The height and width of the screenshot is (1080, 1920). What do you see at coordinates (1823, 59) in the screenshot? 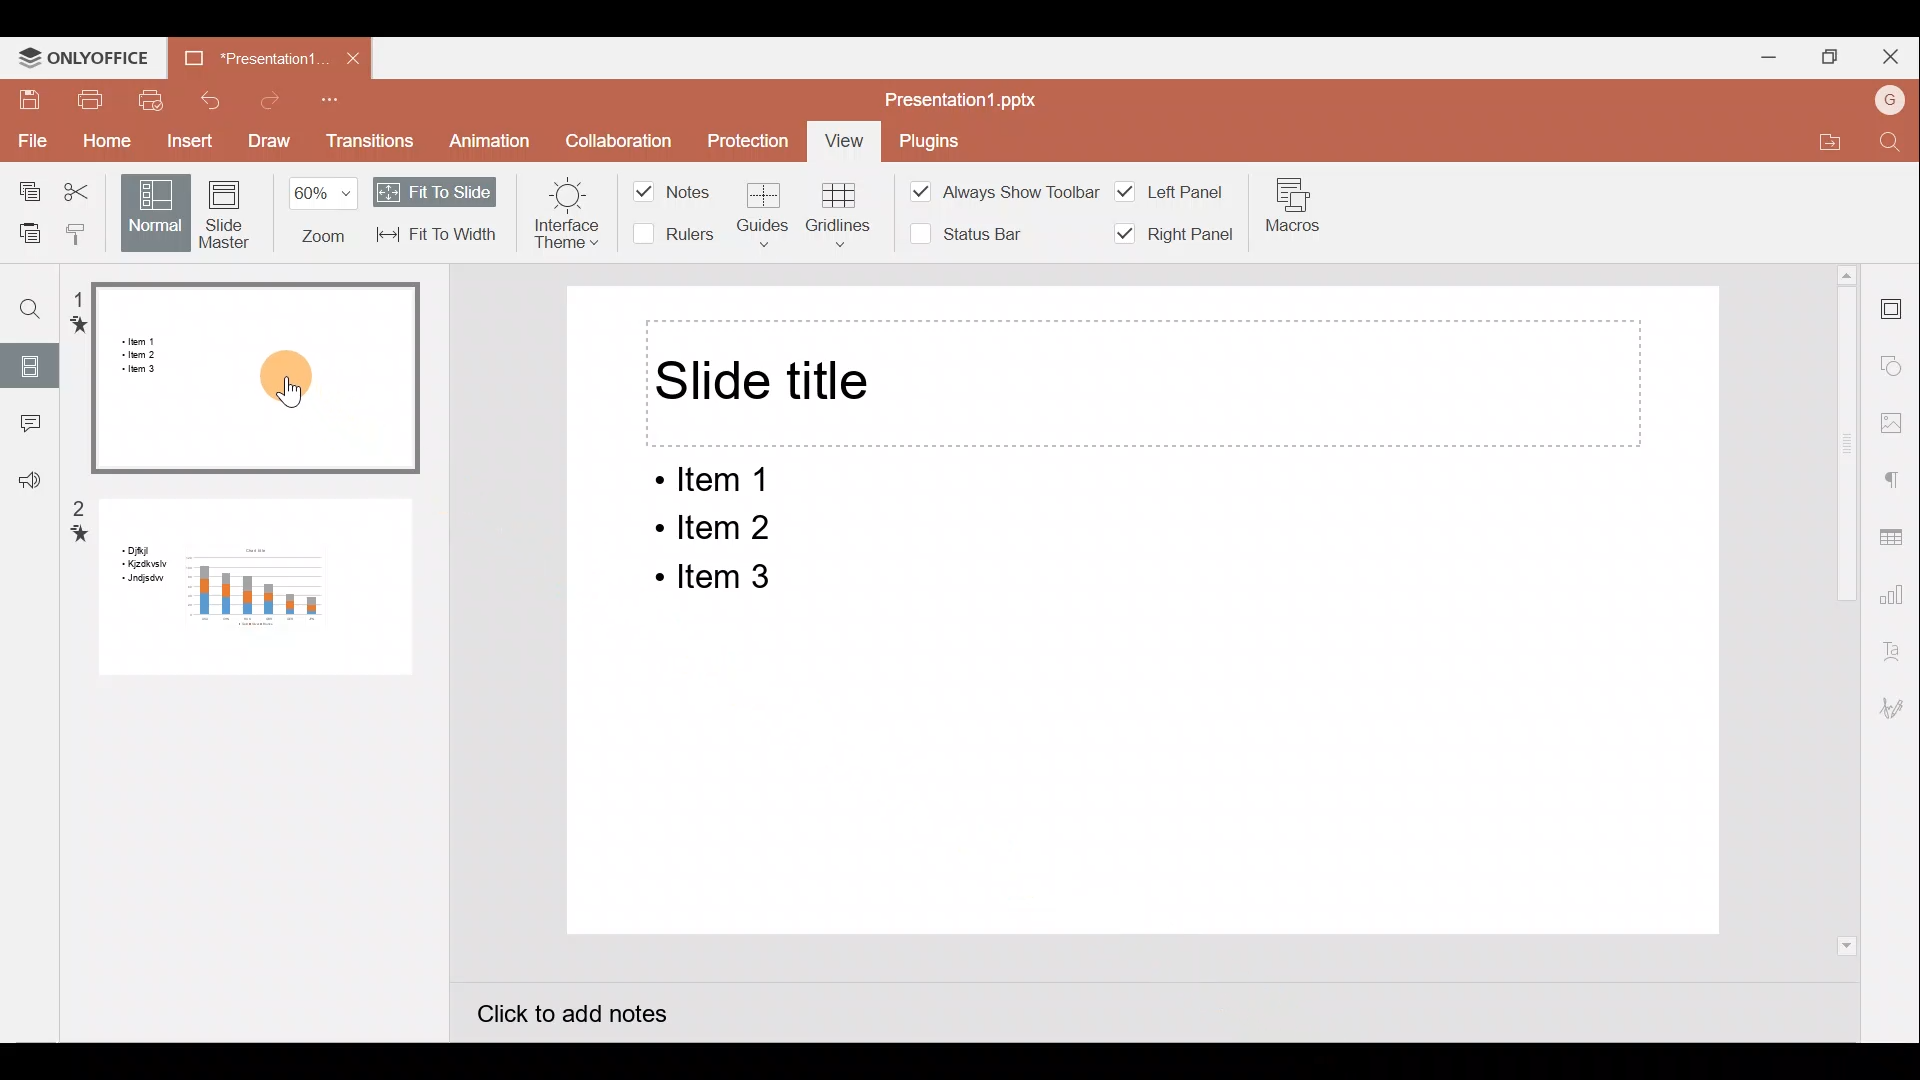
I see `Maximize` at bounding box center [1823, 59].